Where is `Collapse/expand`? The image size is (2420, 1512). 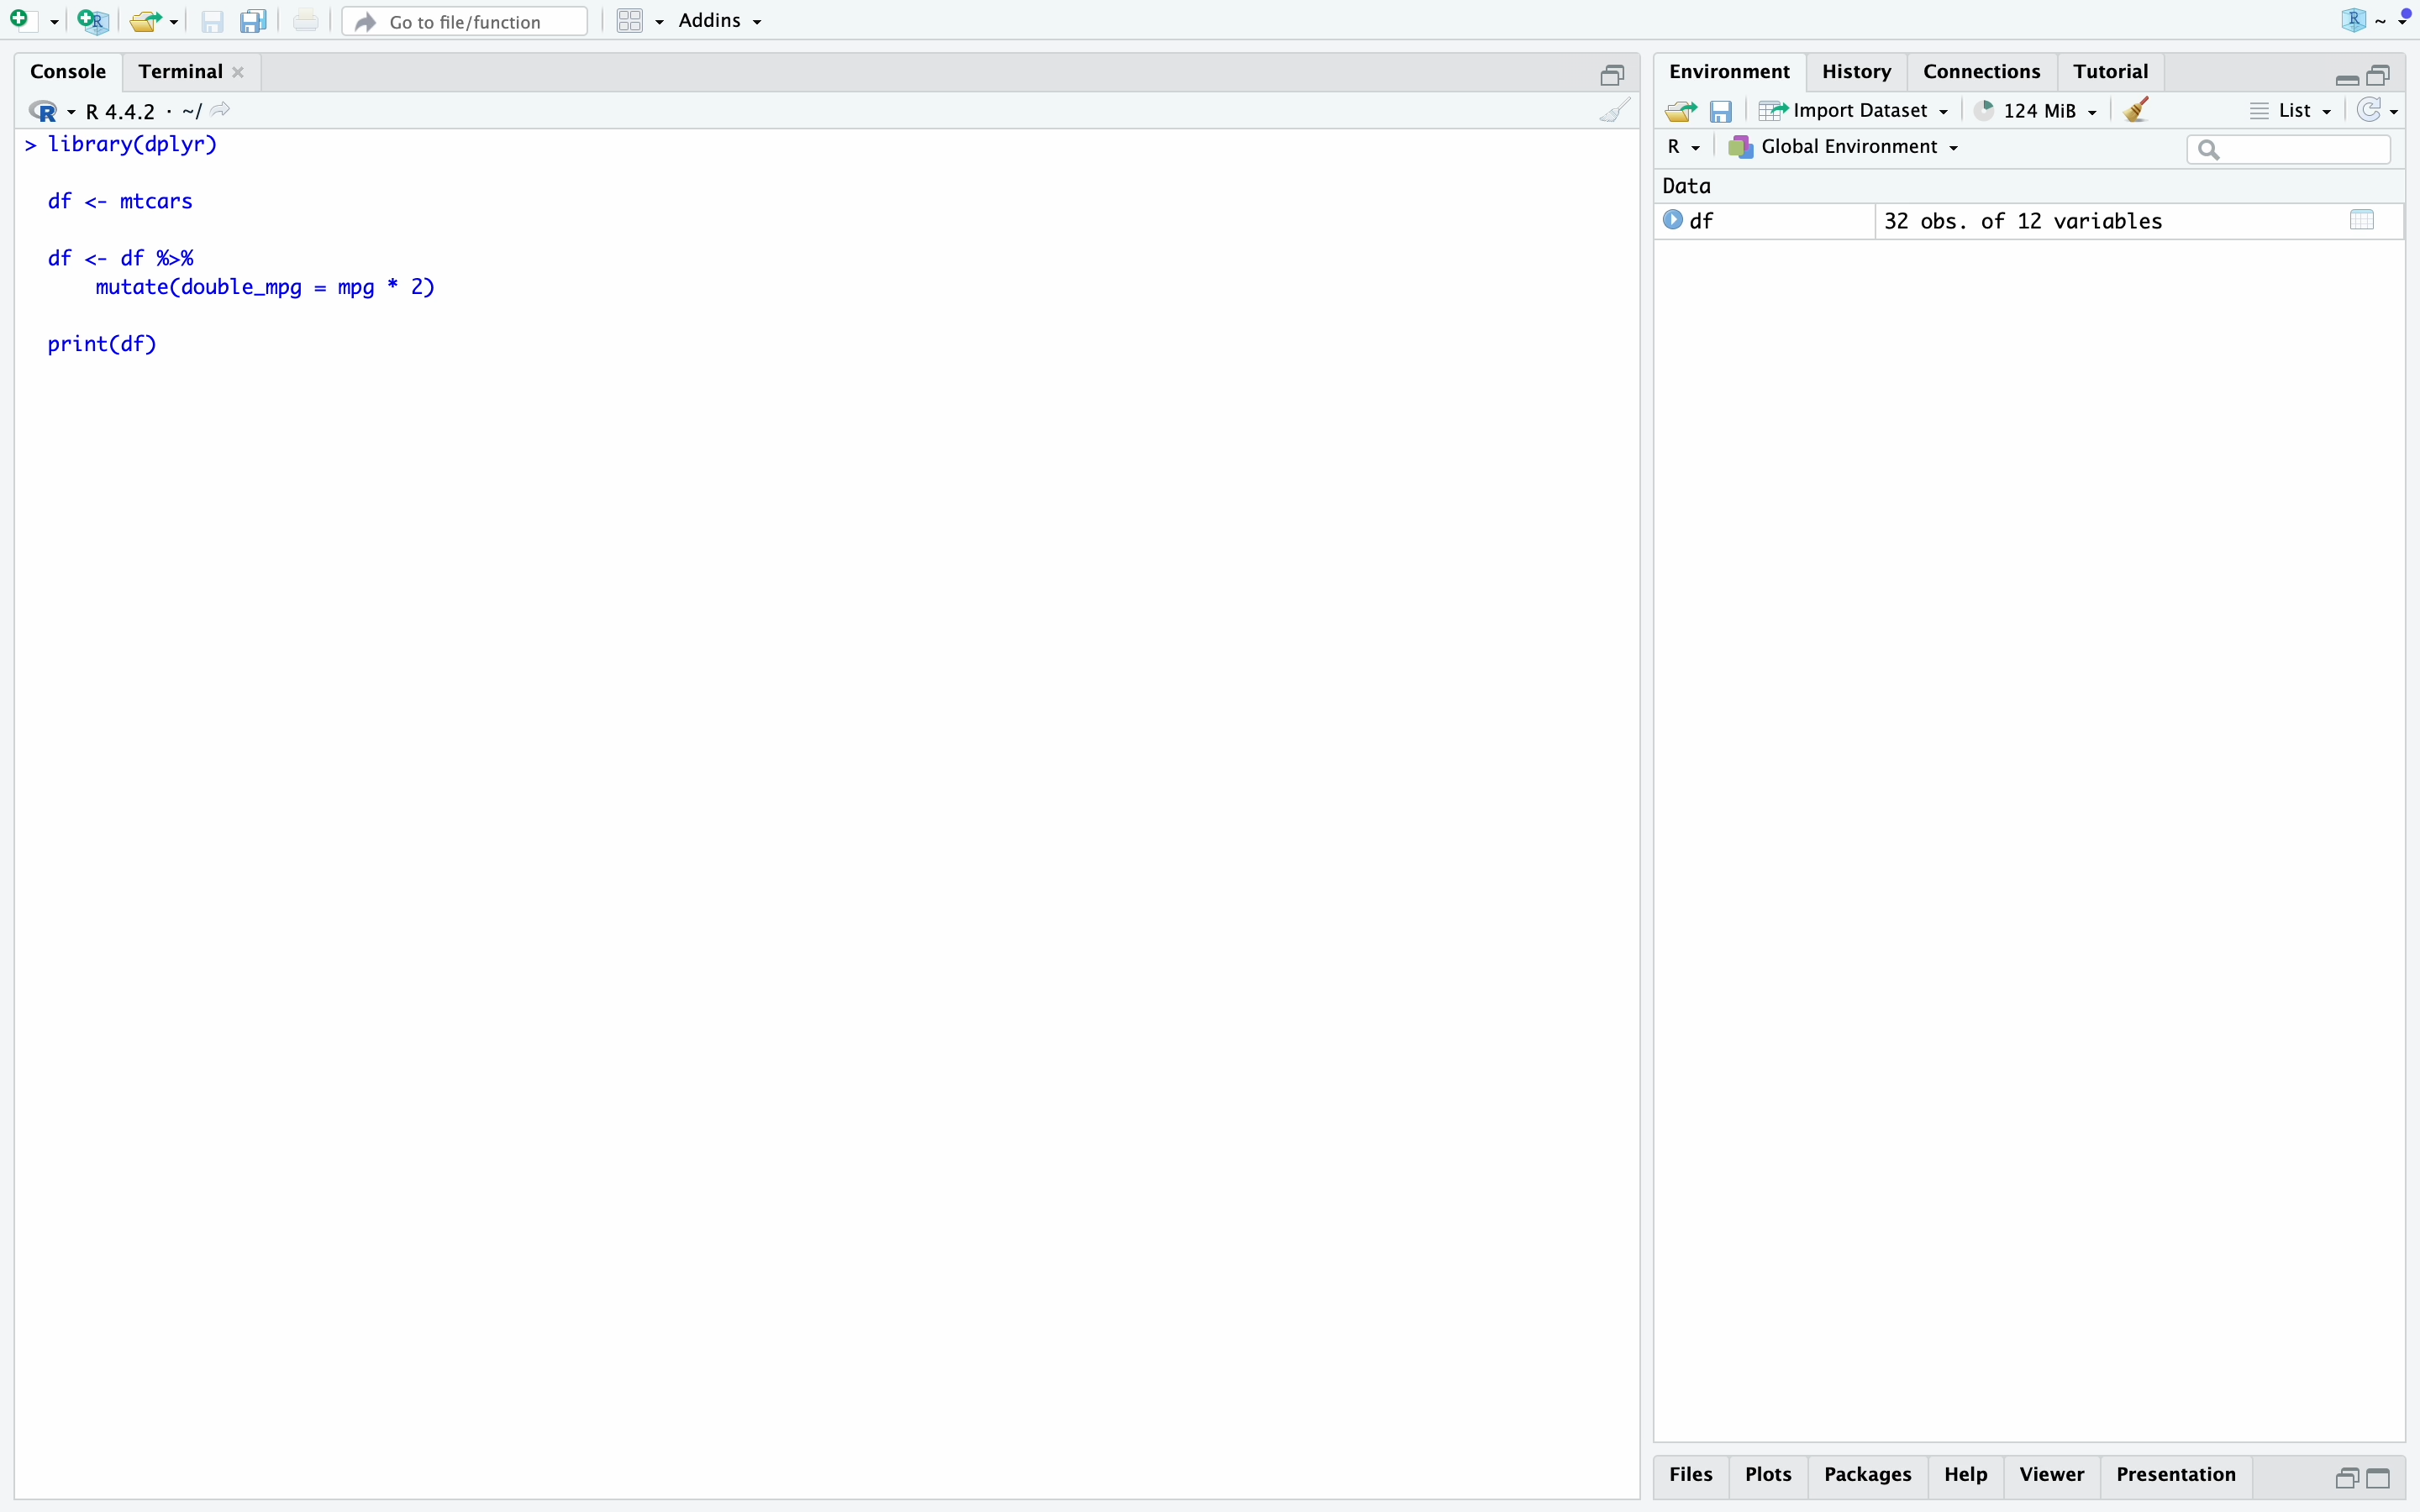 Collapse/expand is located at coordinates (2343, 81).